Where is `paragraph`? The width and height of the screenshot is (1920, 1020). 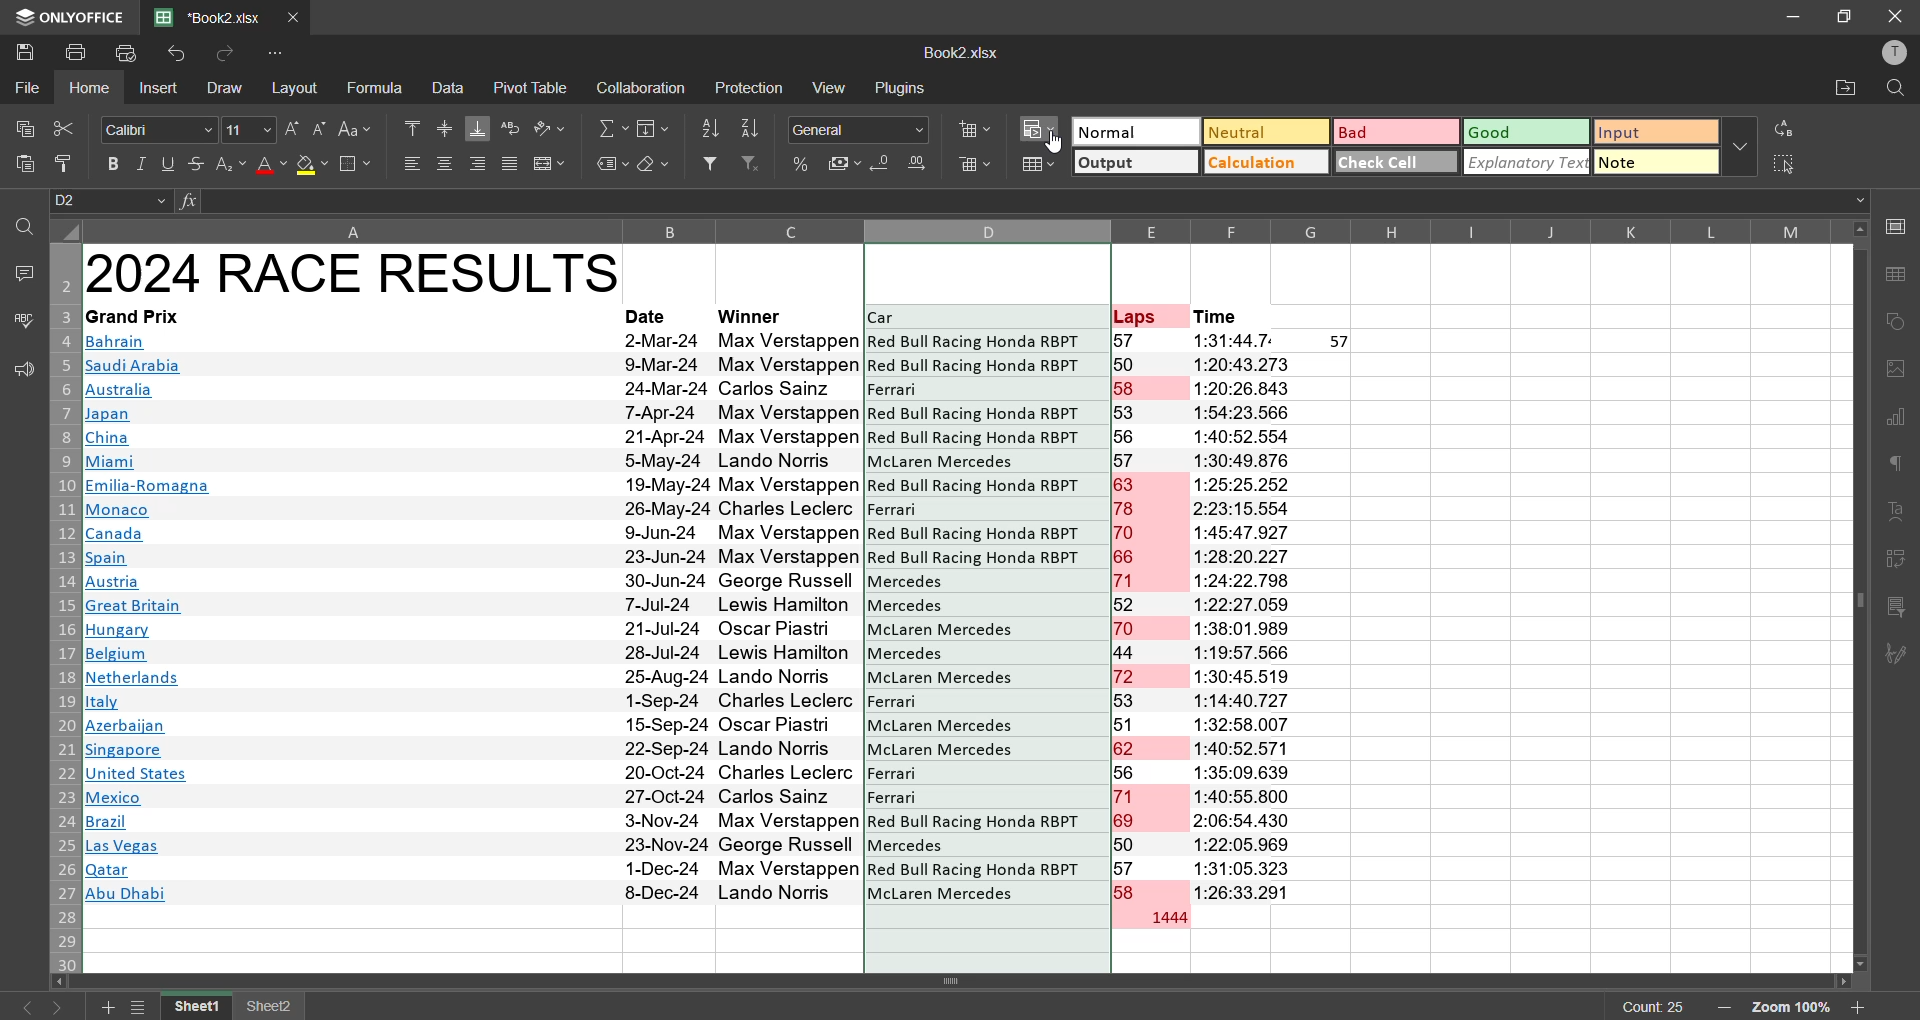 paragraph is located at coordinates (1900, 468).